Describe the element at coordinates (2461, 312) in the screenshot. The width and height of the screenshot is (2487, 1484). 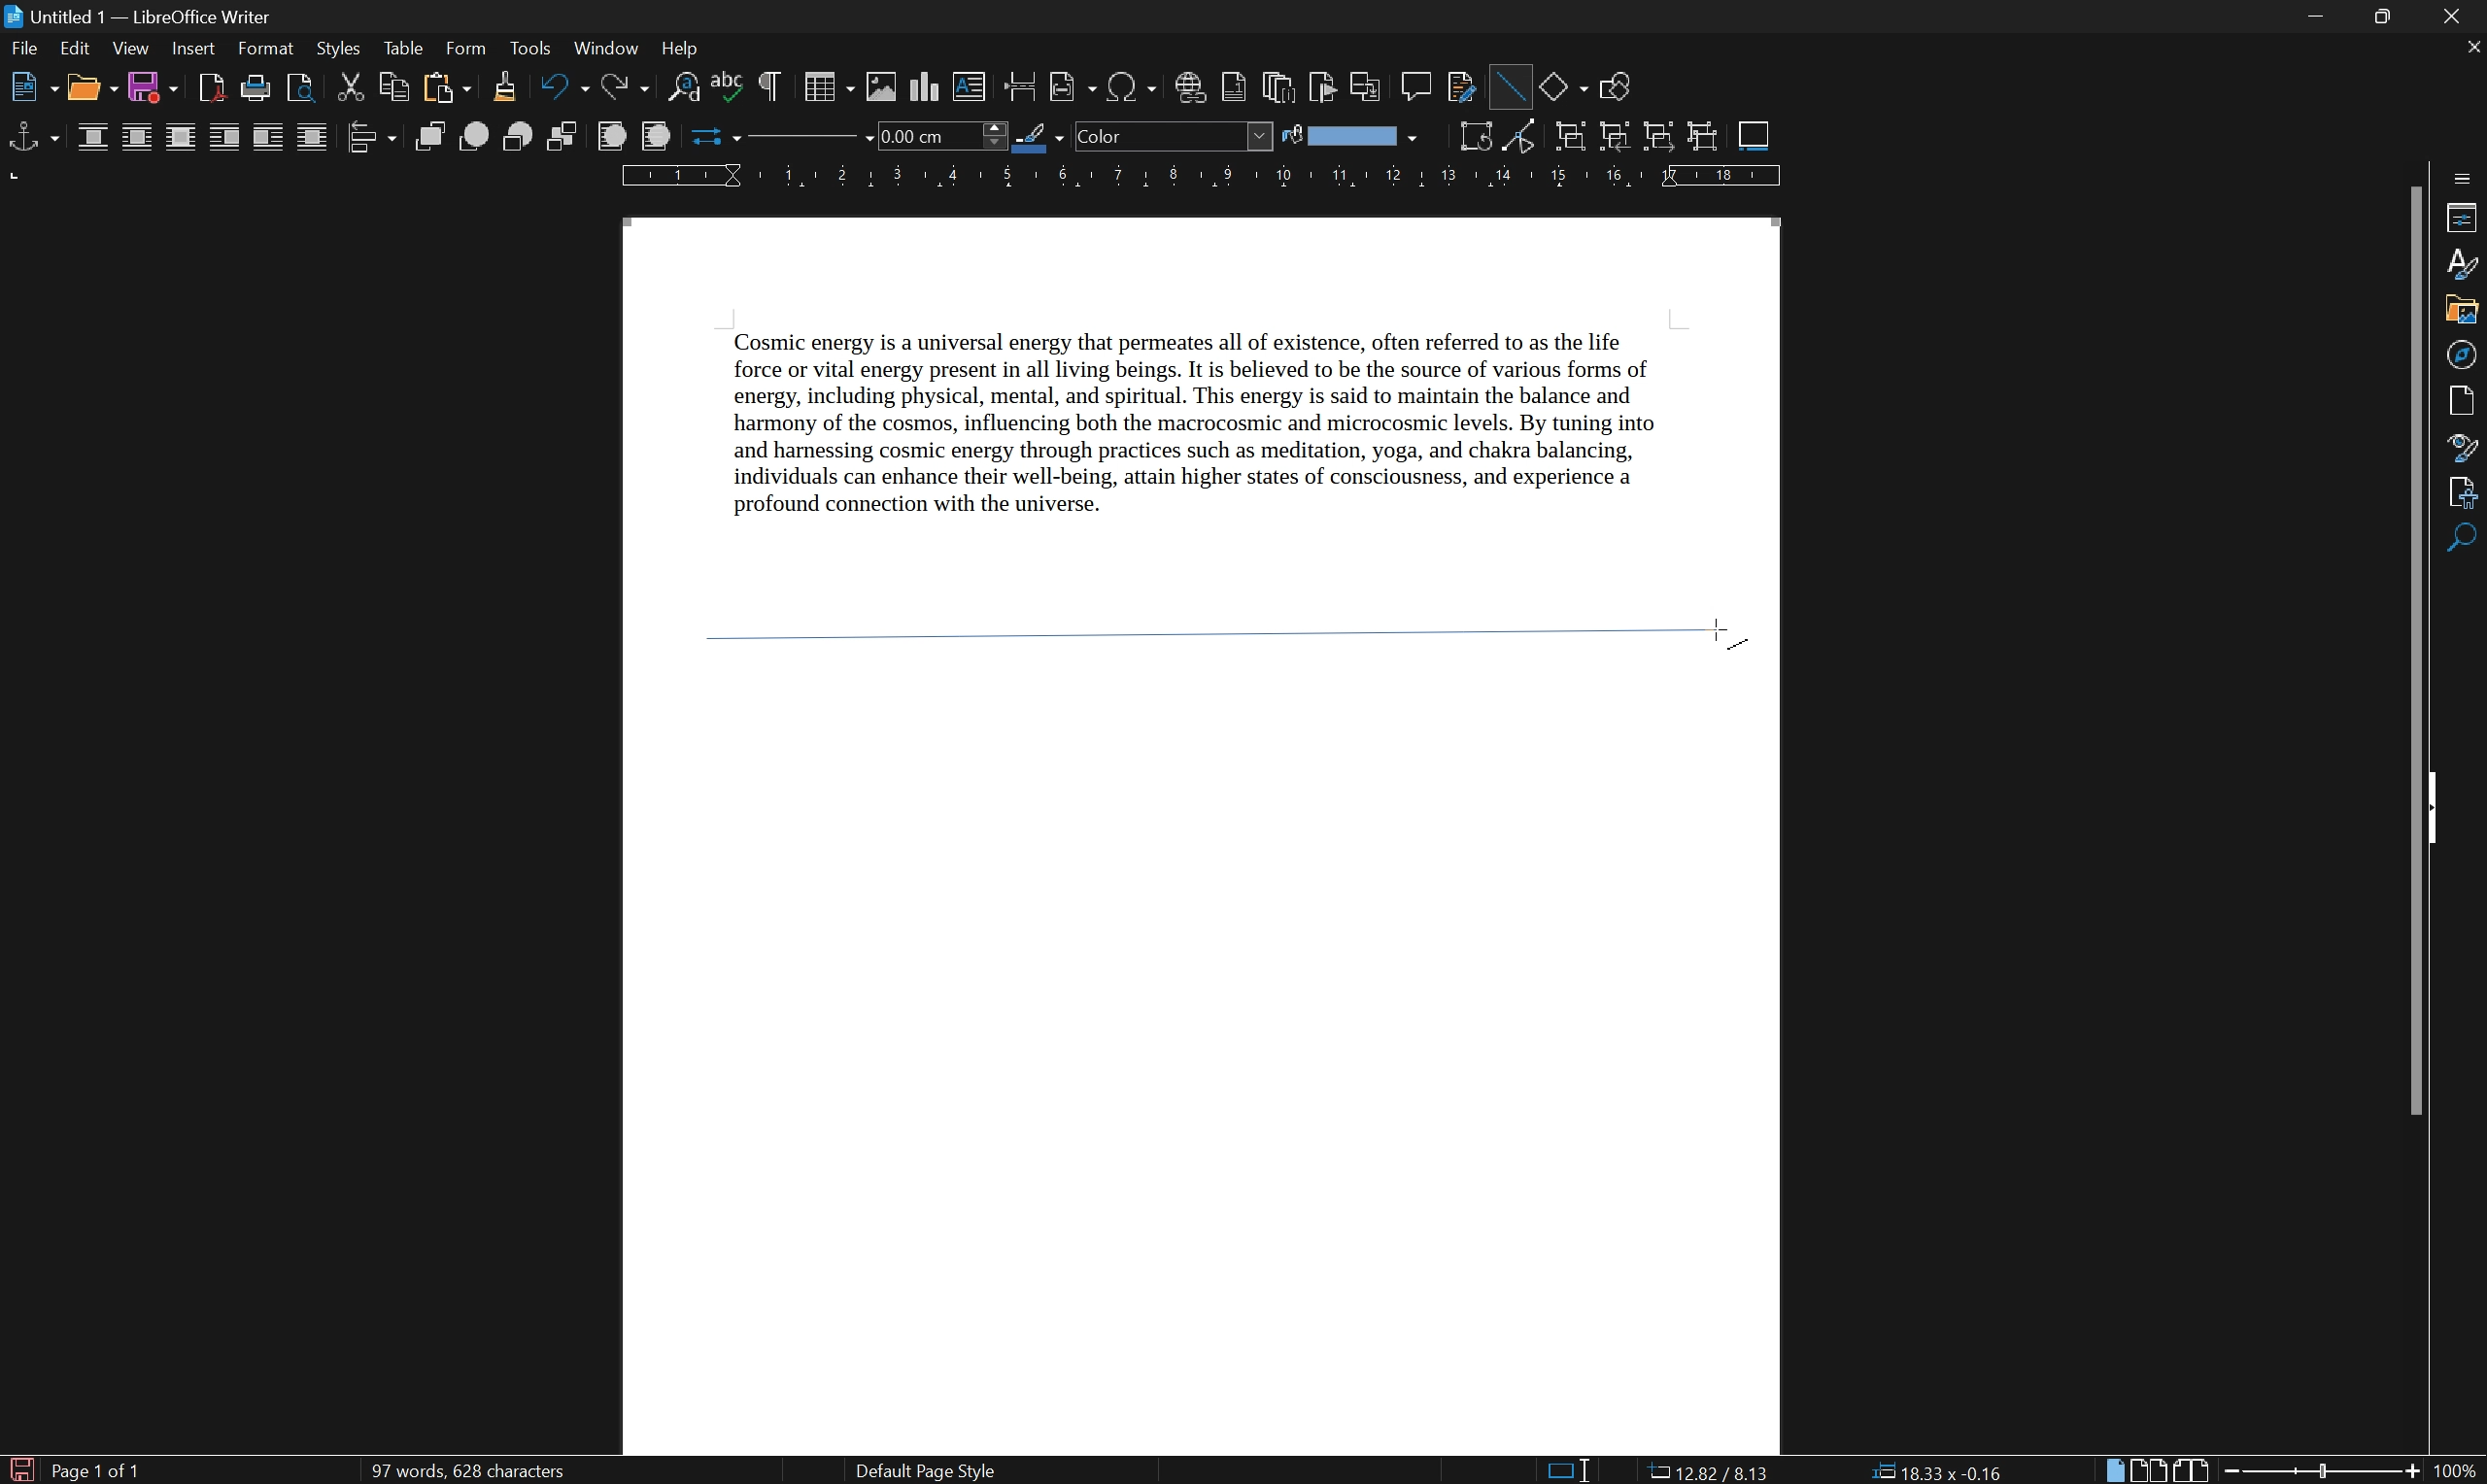
I see `gallery` at that location.